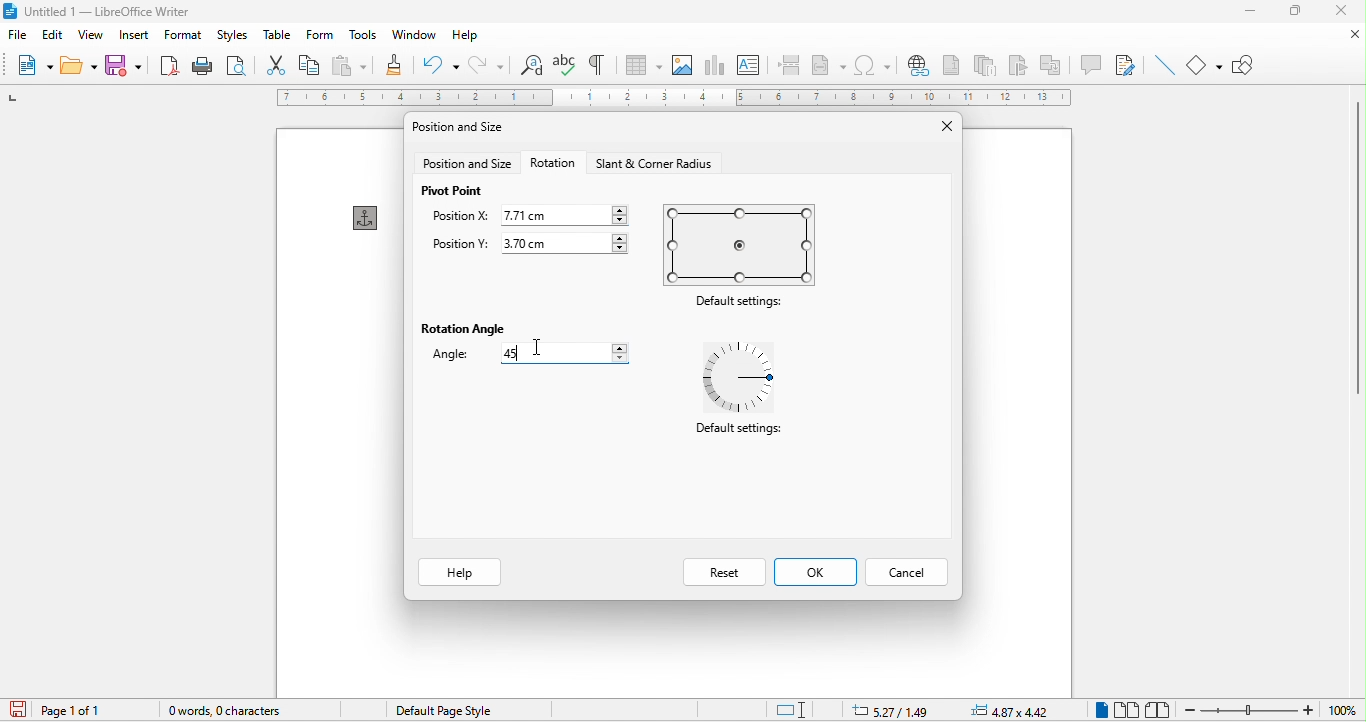 The height and width of the screenshot is (722, 1366). Describe the element at coordinates (233, 36) in the screenshot. I see `styles` at that location.